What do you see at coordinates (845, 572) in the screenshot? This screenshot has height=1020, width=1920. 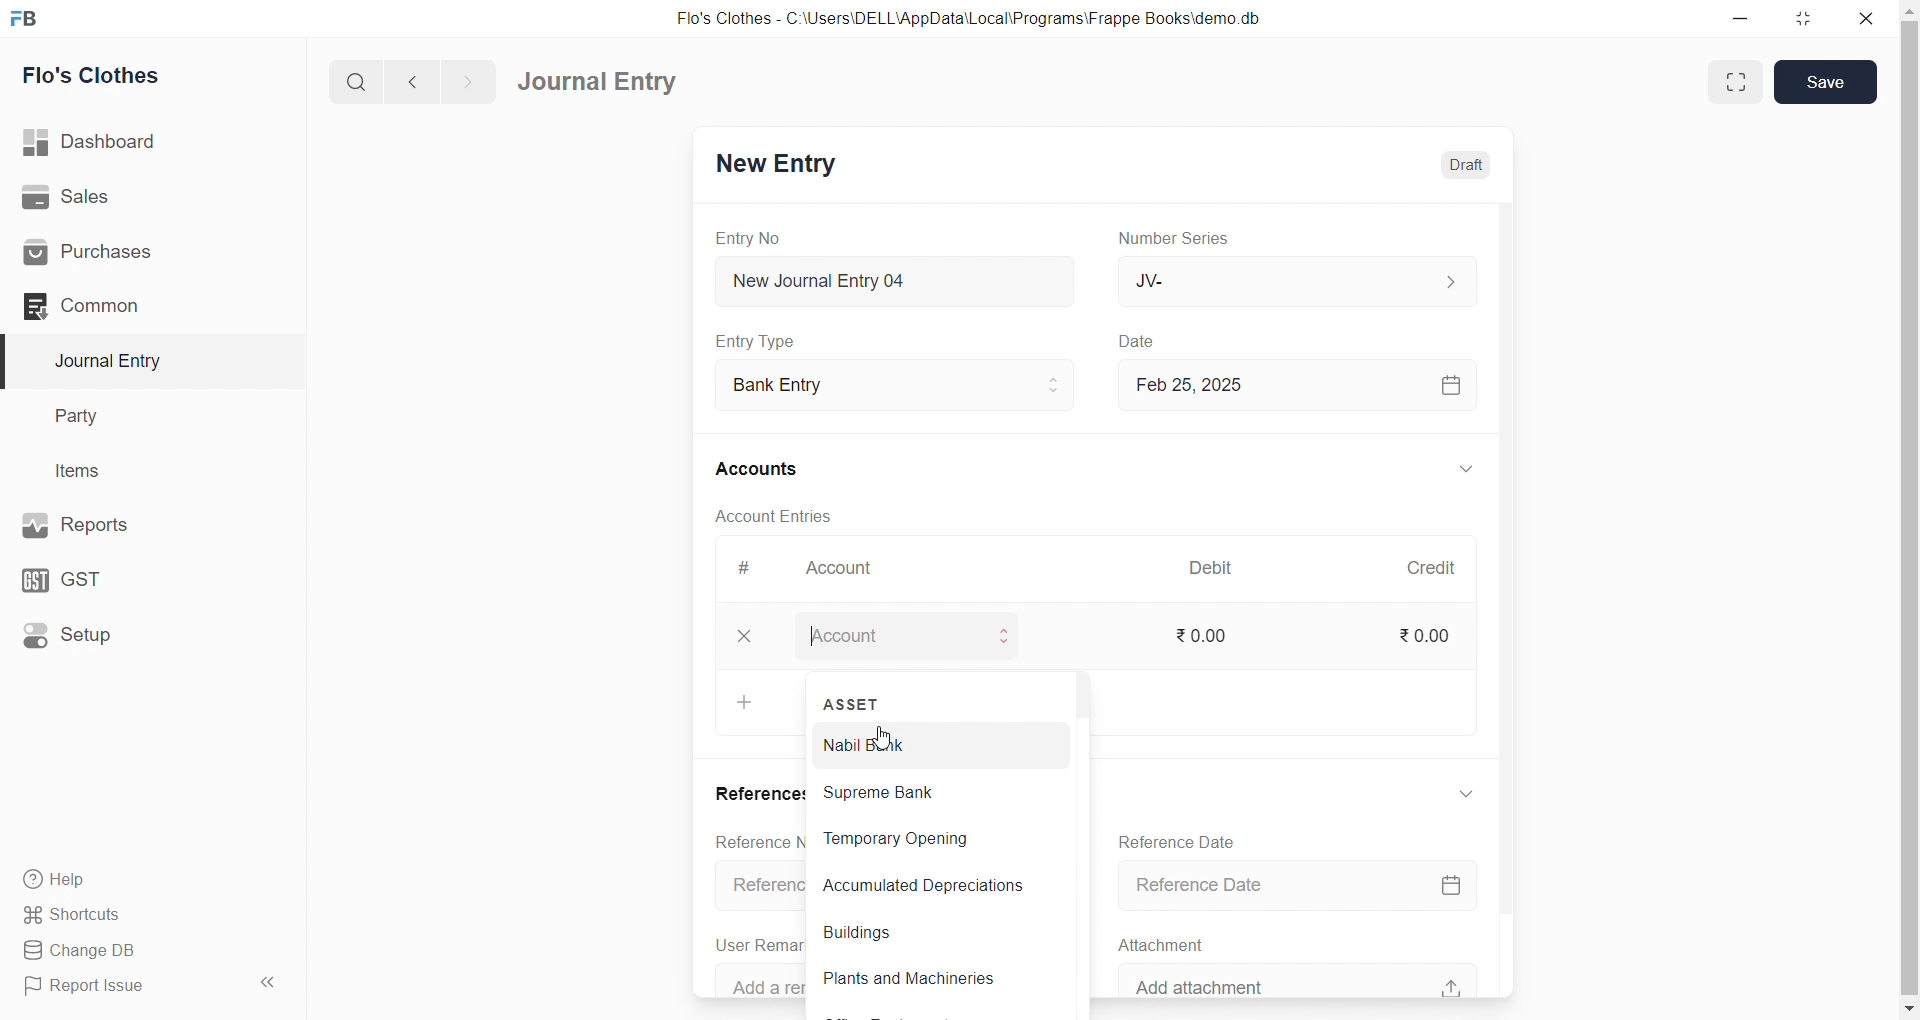 I see `Account` at bounding box center [845, 572].